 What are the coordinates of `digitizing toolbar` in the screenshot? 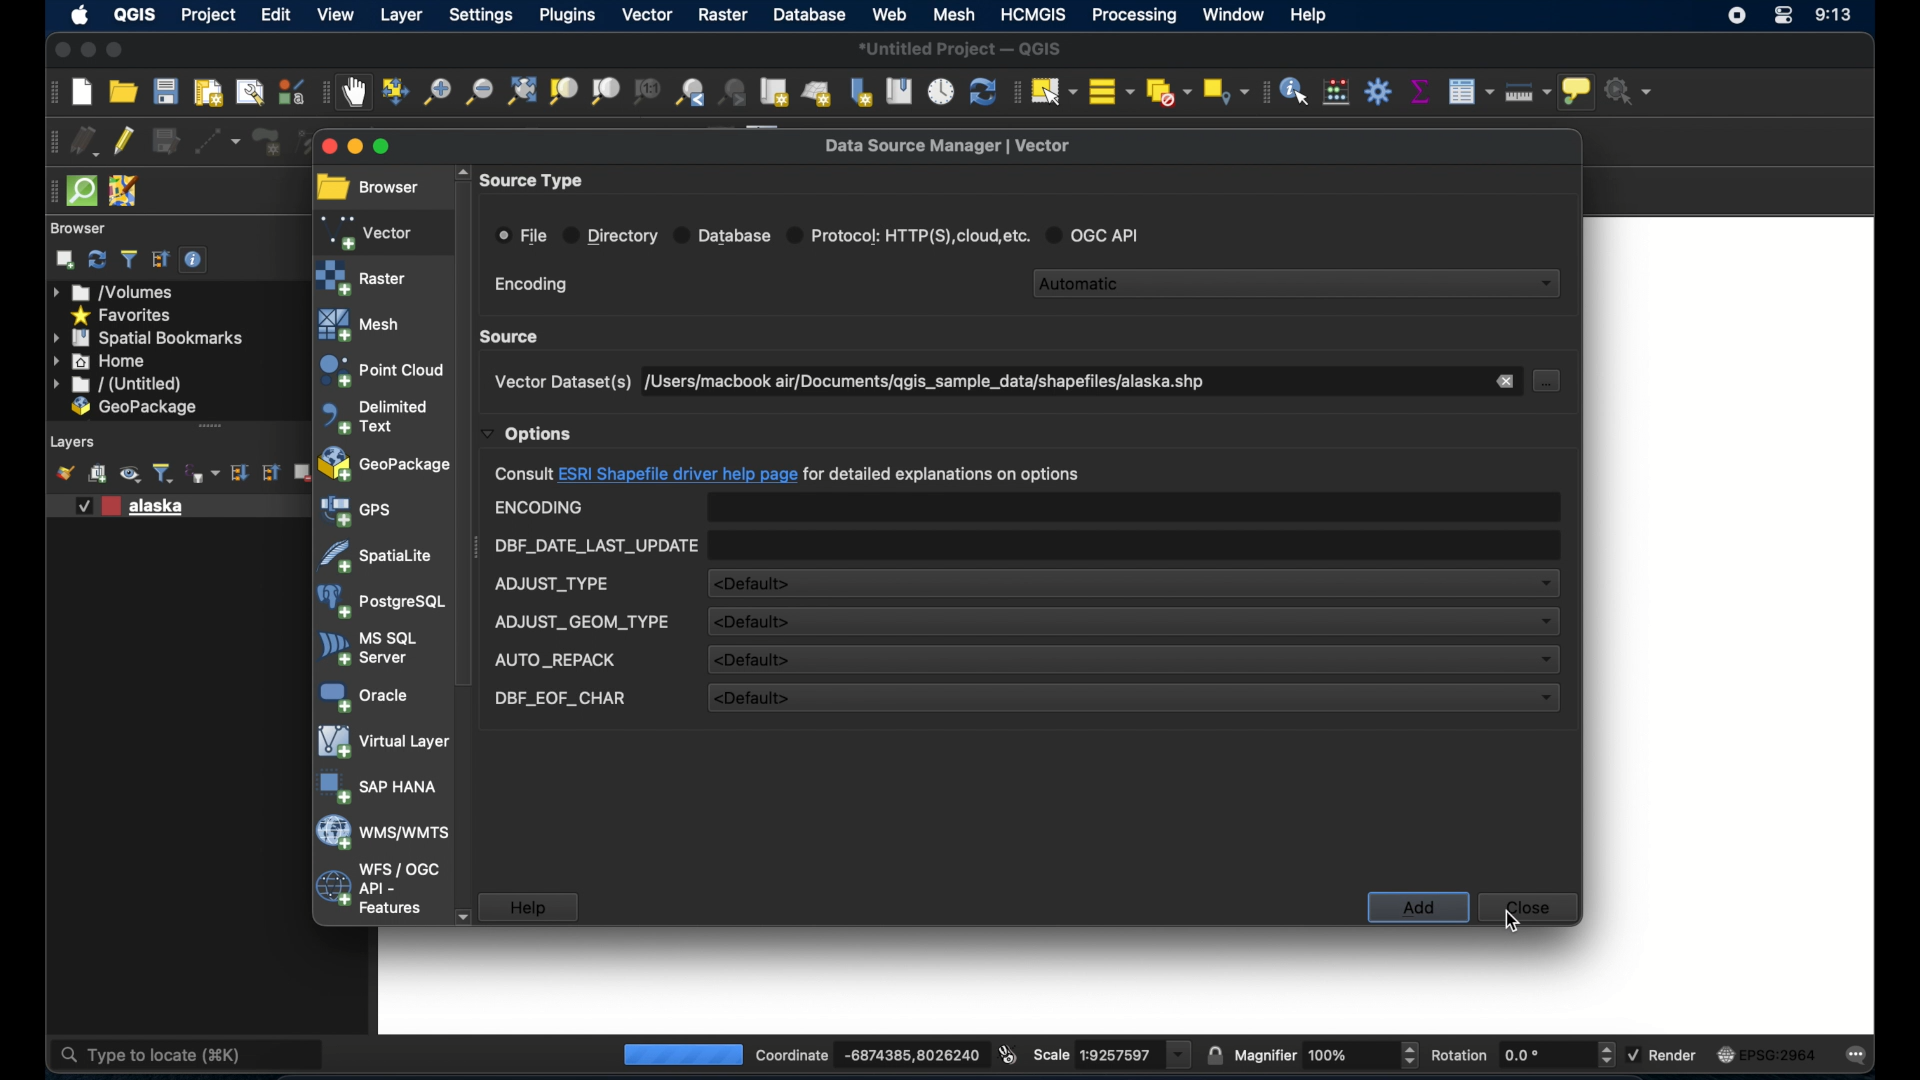 It's located at (47, 141).